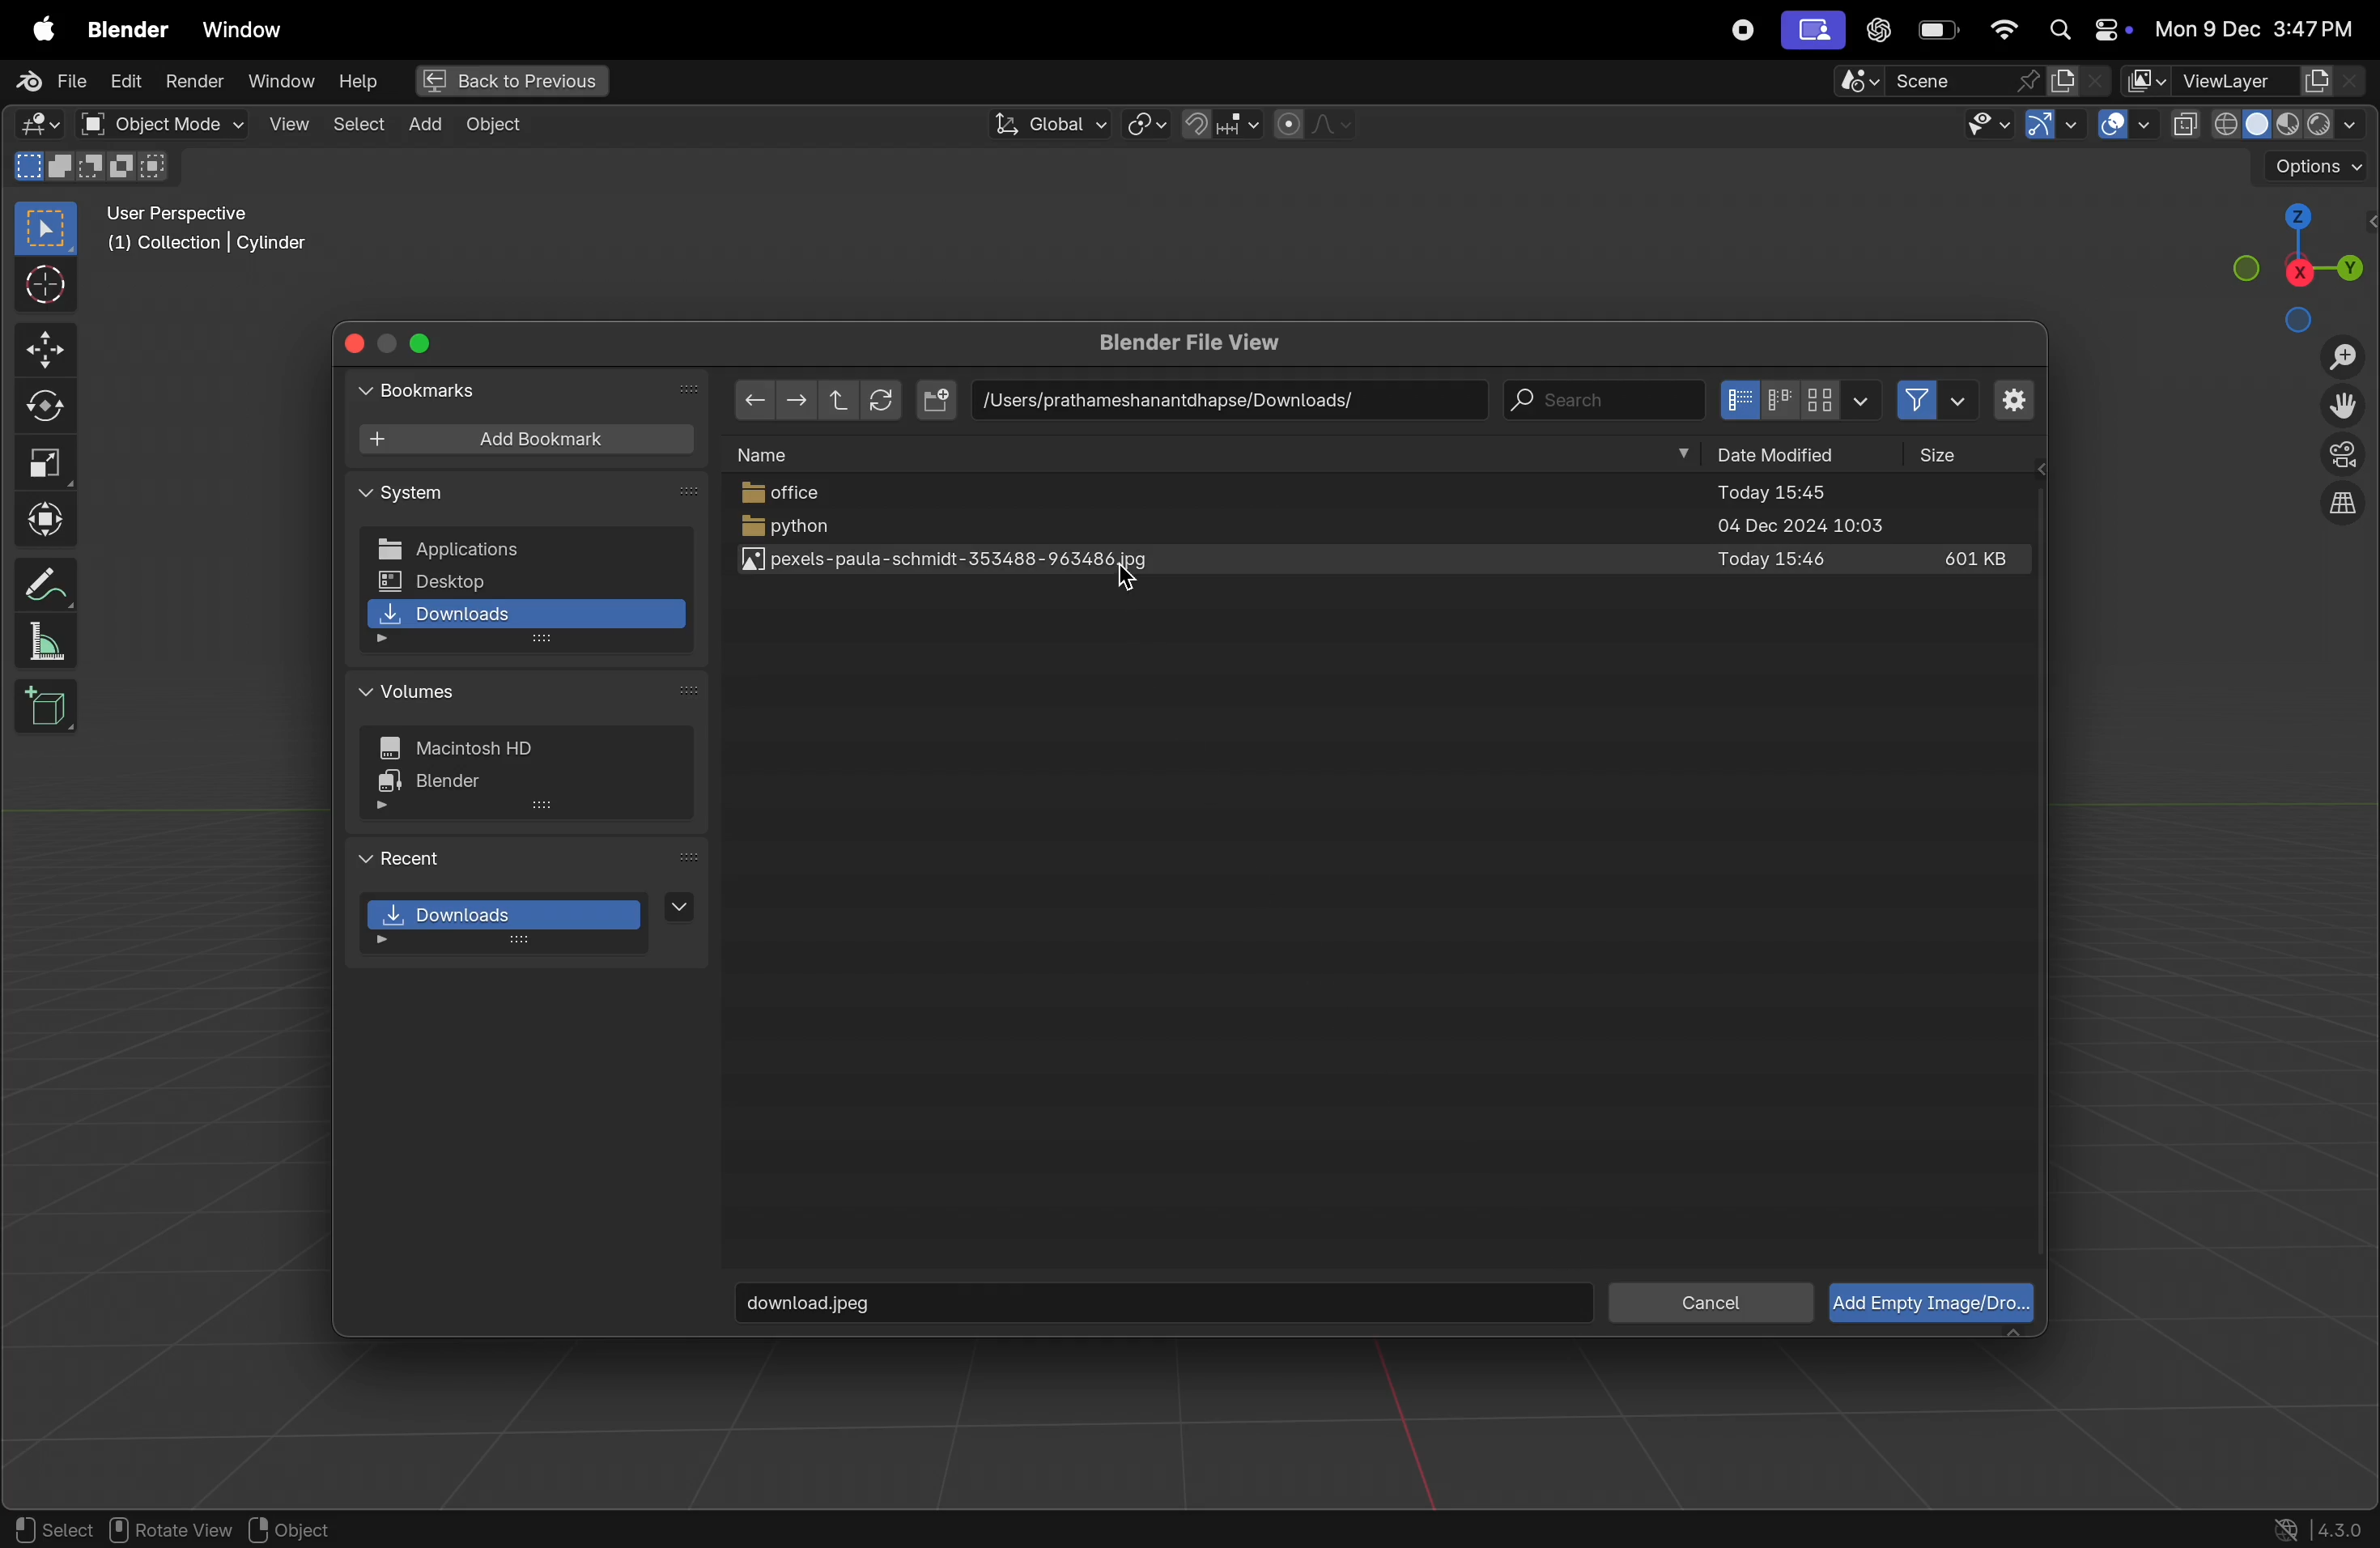 This screenshot has width=2380, height=1548. I want to click on next, so click(692, 388).